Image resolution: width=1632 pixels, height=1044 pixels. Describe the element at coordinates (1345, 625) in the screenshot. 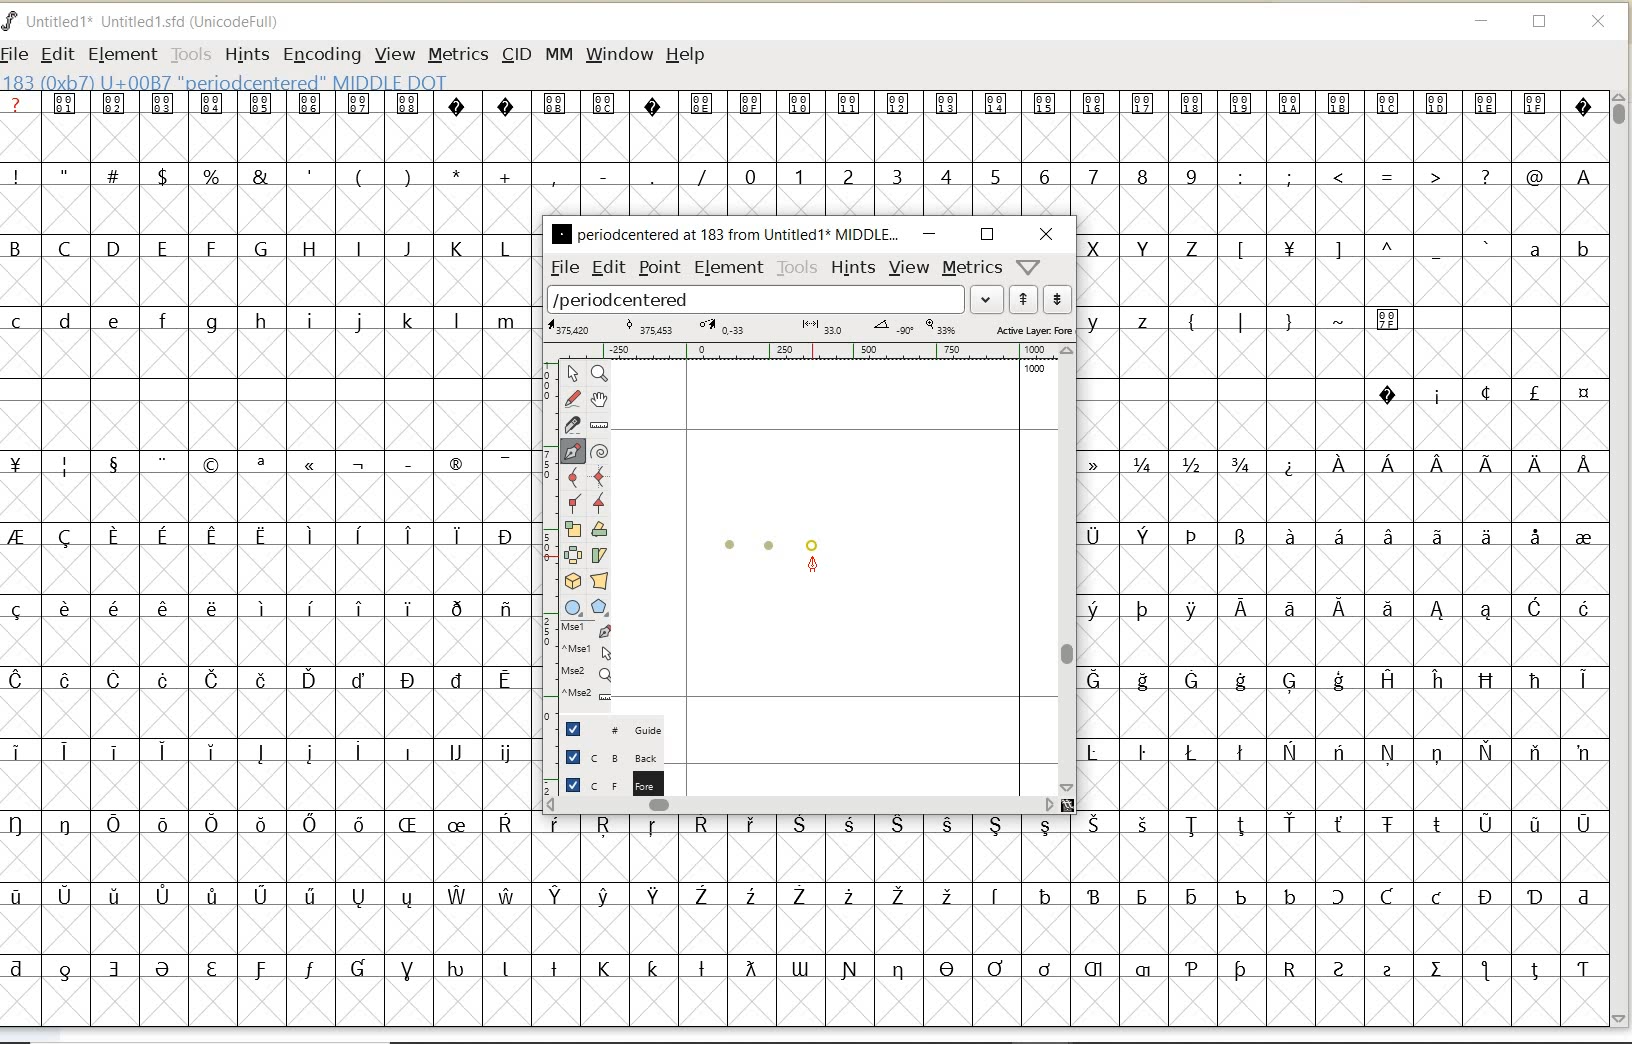

I see `special characters` at that location.